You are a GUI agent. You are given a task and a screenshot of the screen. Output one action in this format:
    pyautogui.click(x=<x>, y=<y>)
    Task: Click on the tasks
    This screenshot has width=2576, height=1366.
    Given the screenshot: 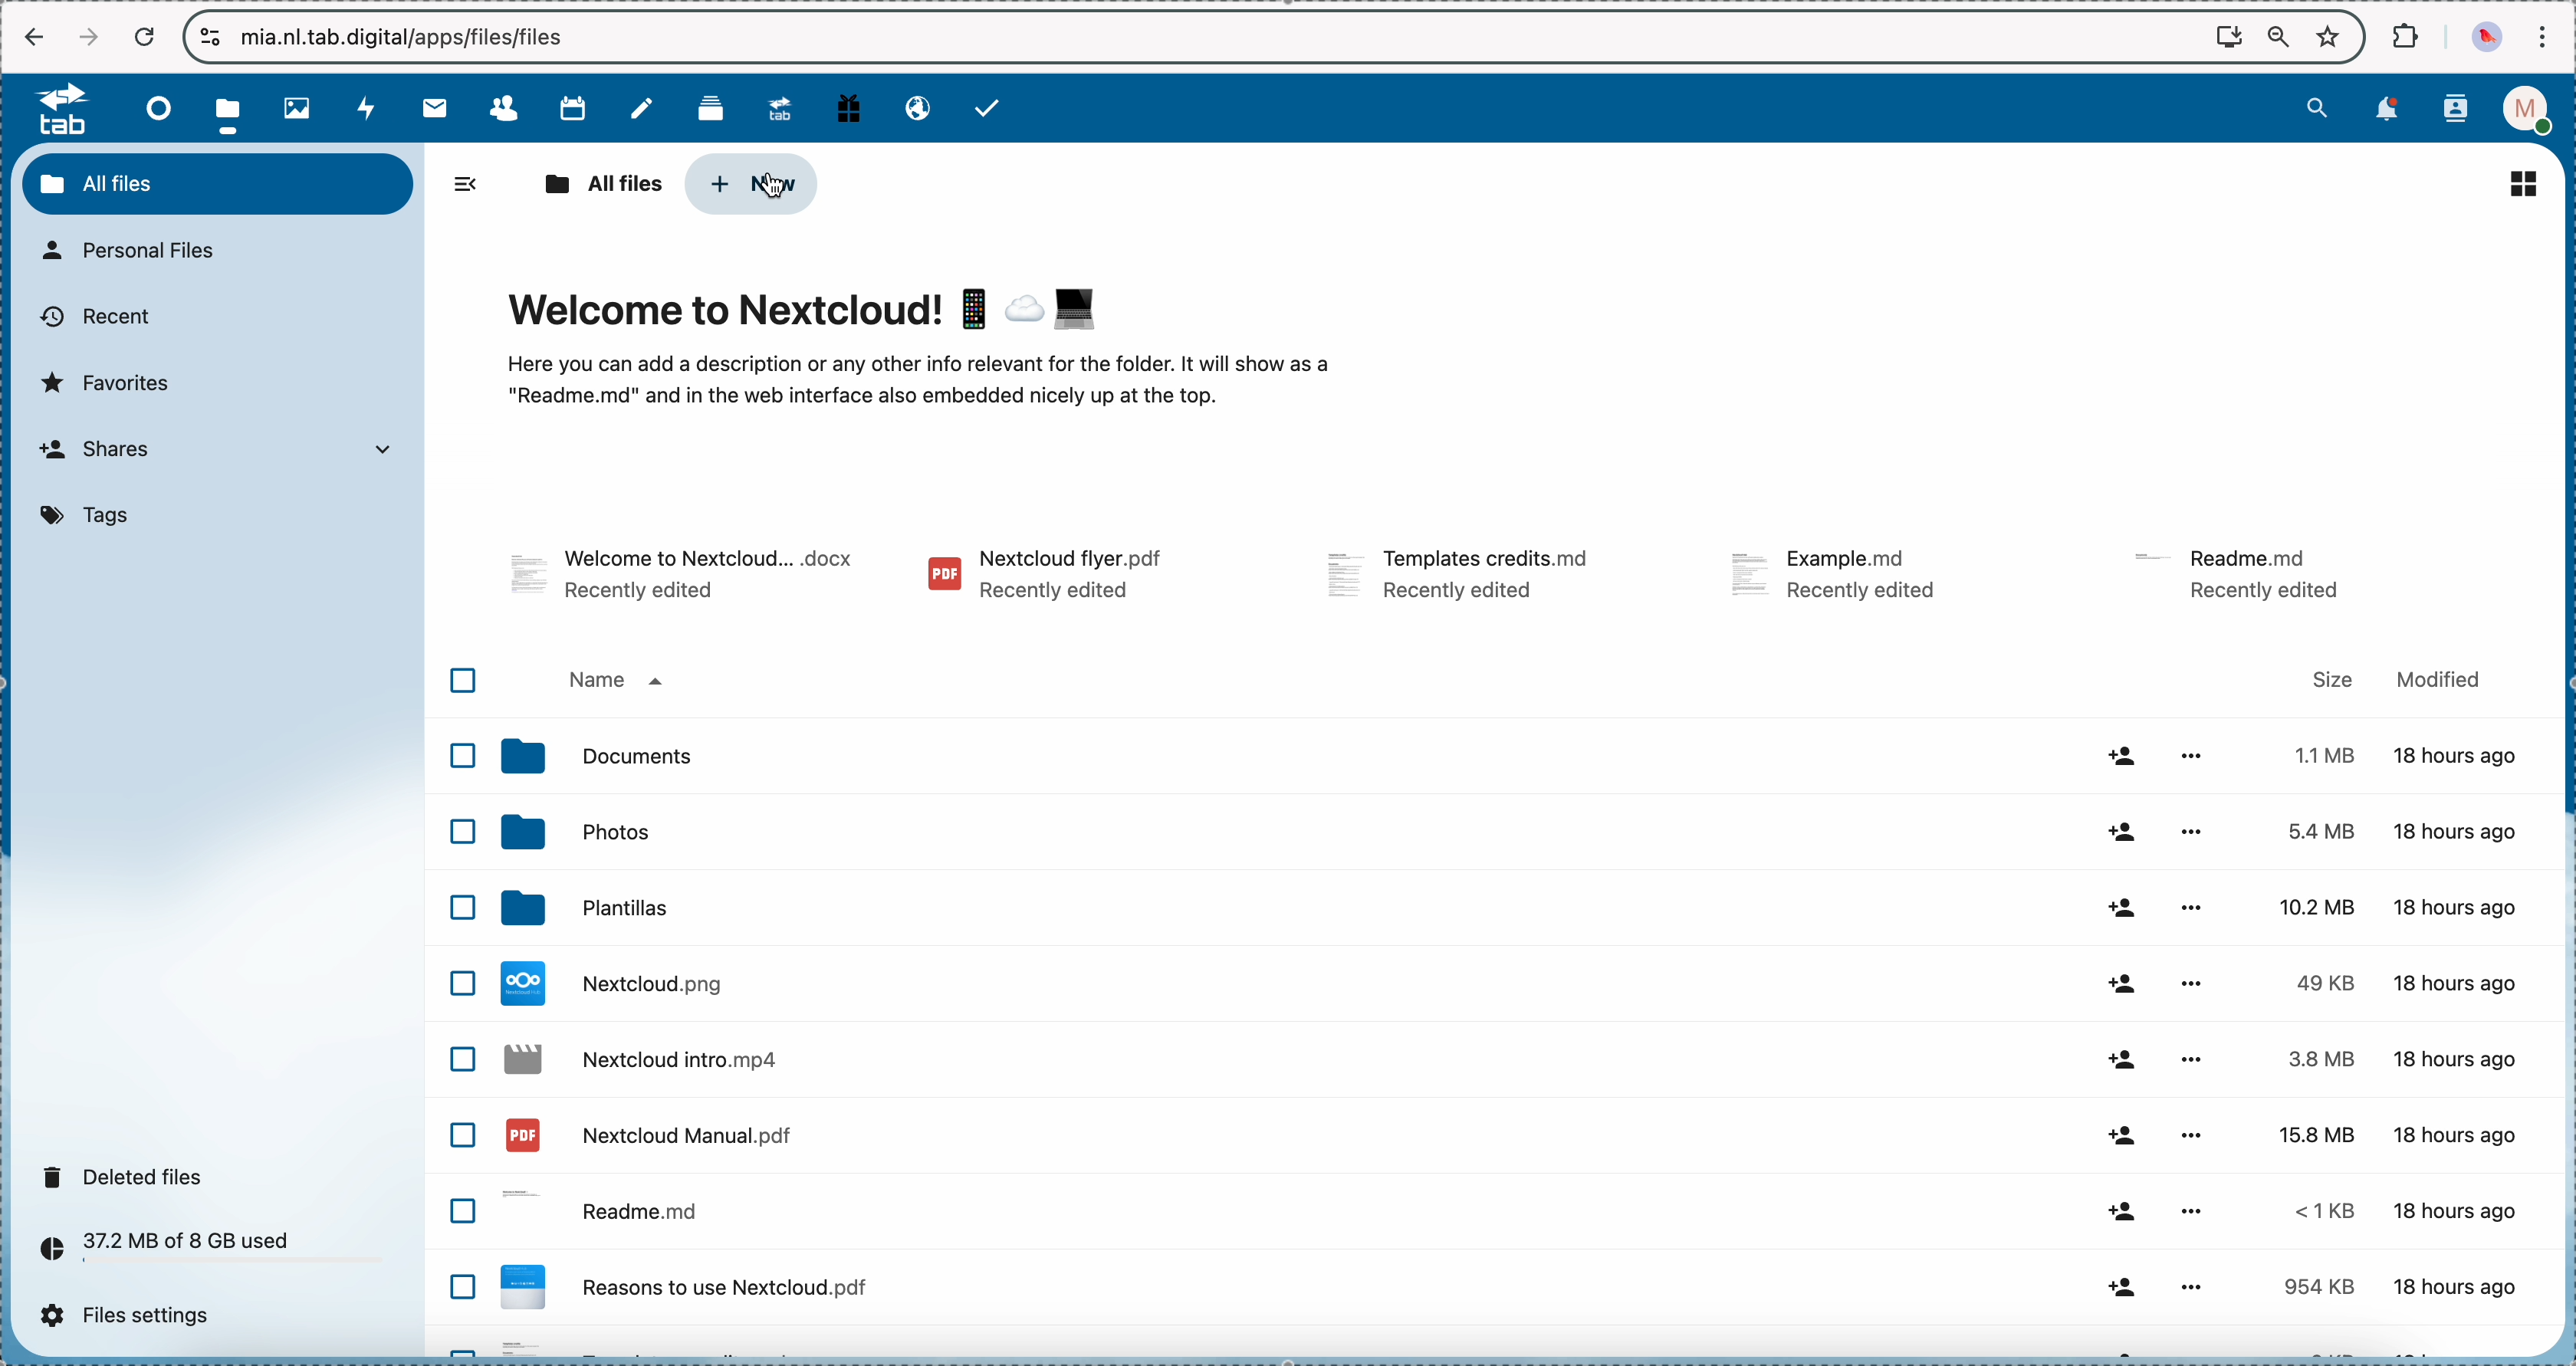 What is the action you would take?
    pyautogui.click(x=990, y=108)
    